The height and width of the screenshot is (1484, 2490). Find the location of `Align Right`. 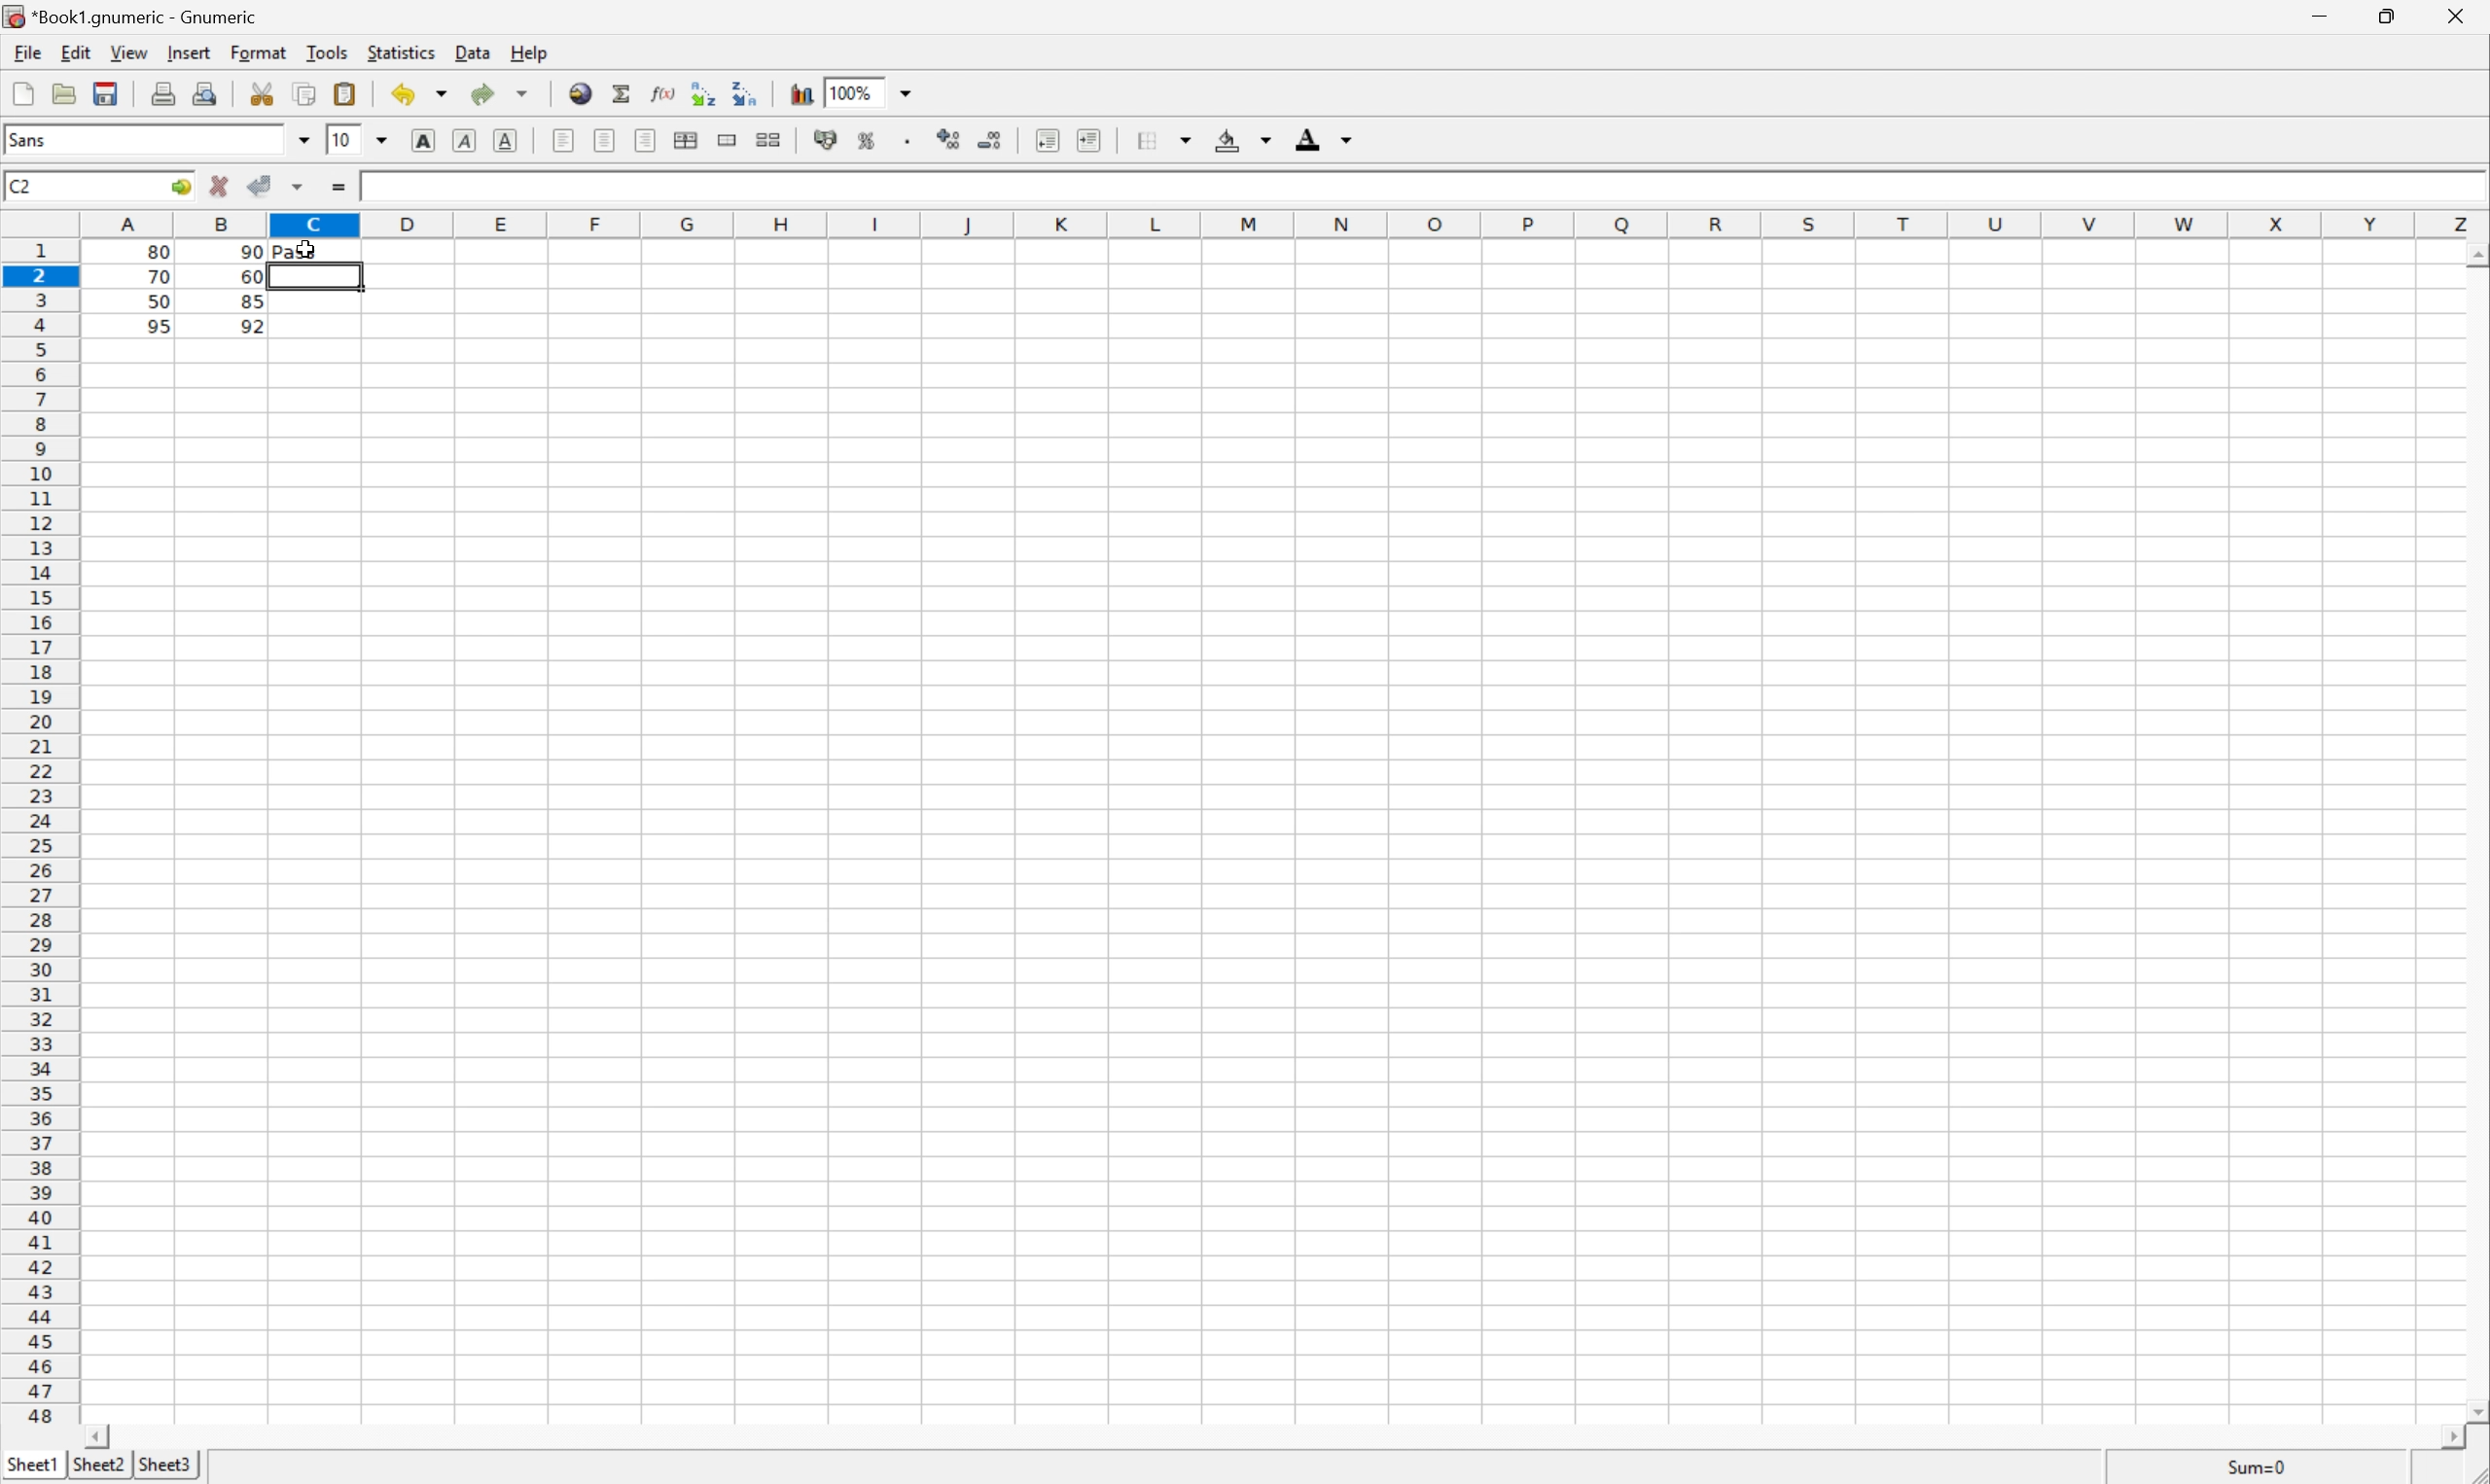

Align Right is located at coordinates (562, 141).